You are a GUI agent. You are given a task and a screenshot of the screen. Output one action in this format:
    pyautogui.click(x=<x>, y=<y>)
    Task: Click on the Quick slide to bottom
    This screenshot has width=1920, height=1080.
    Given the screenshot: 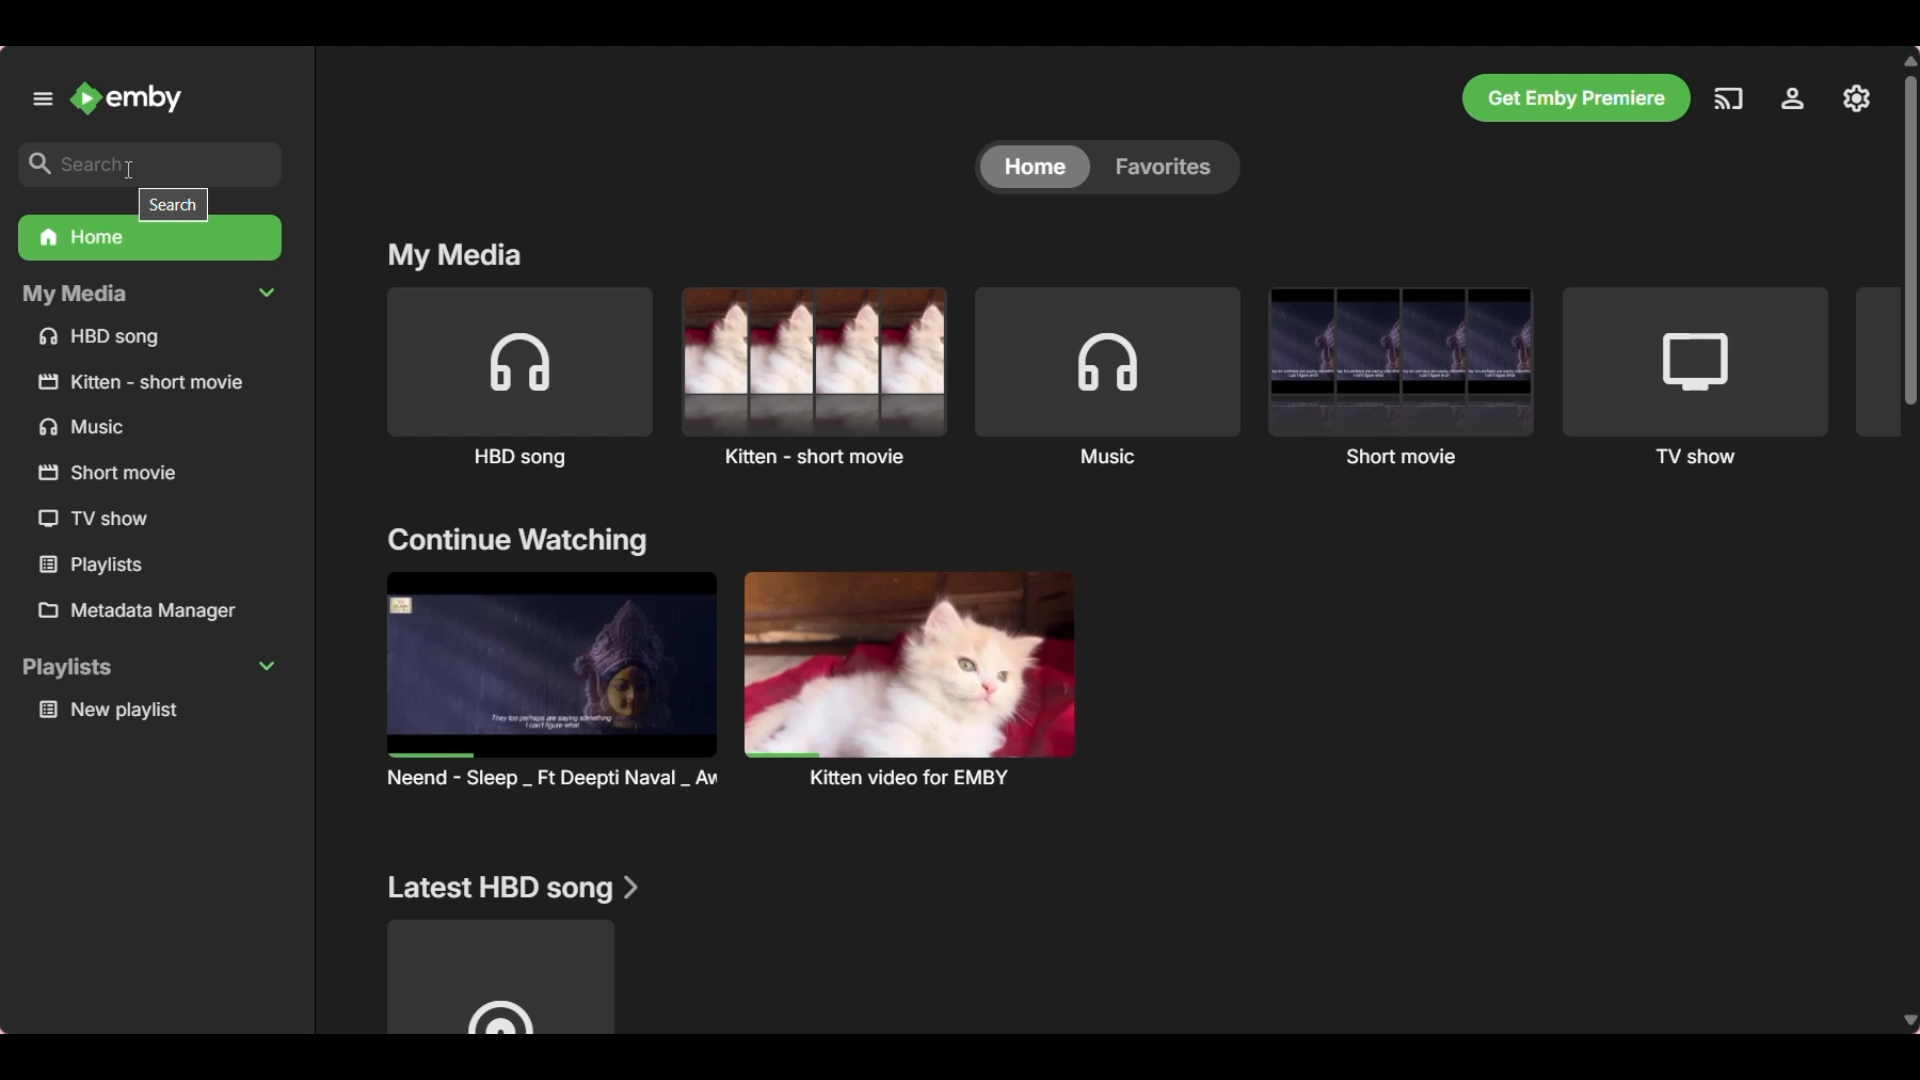 What is the action you would take?
    pyautogui.click(x=1911, y=61)
    